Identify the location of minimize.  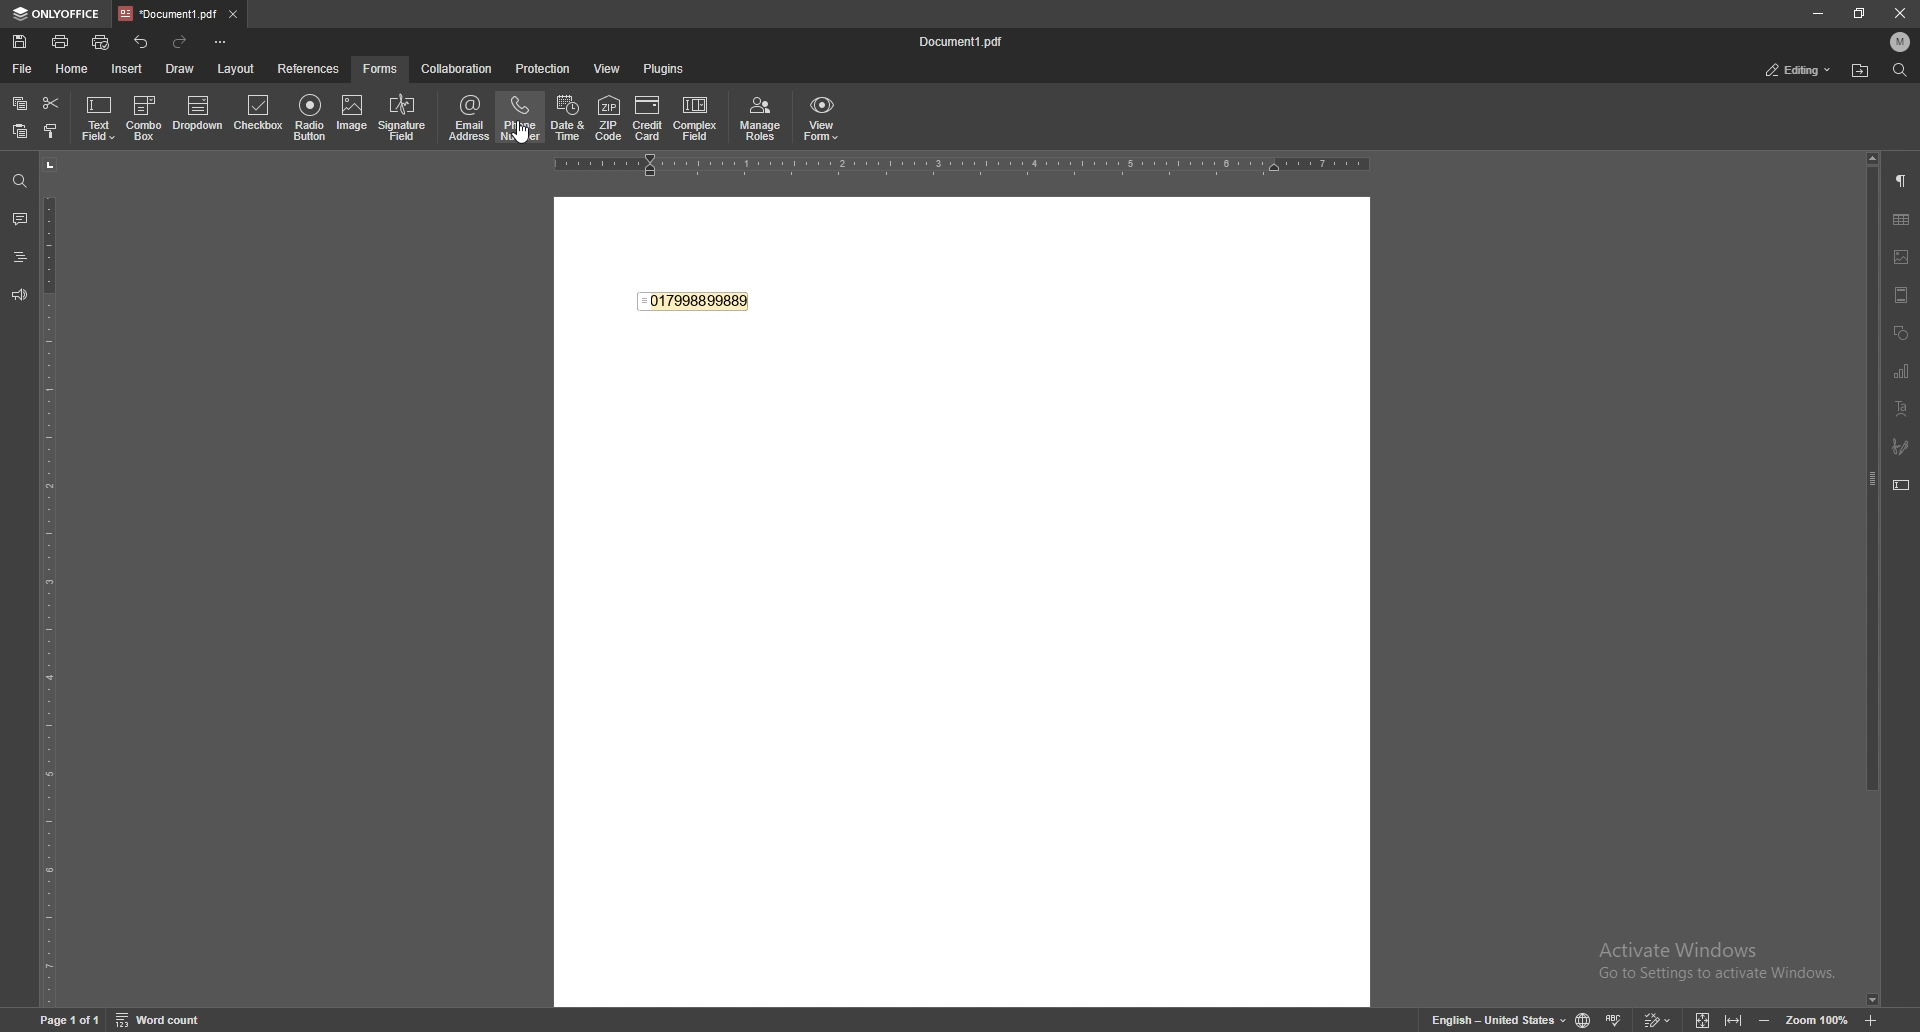
(1818, 13).